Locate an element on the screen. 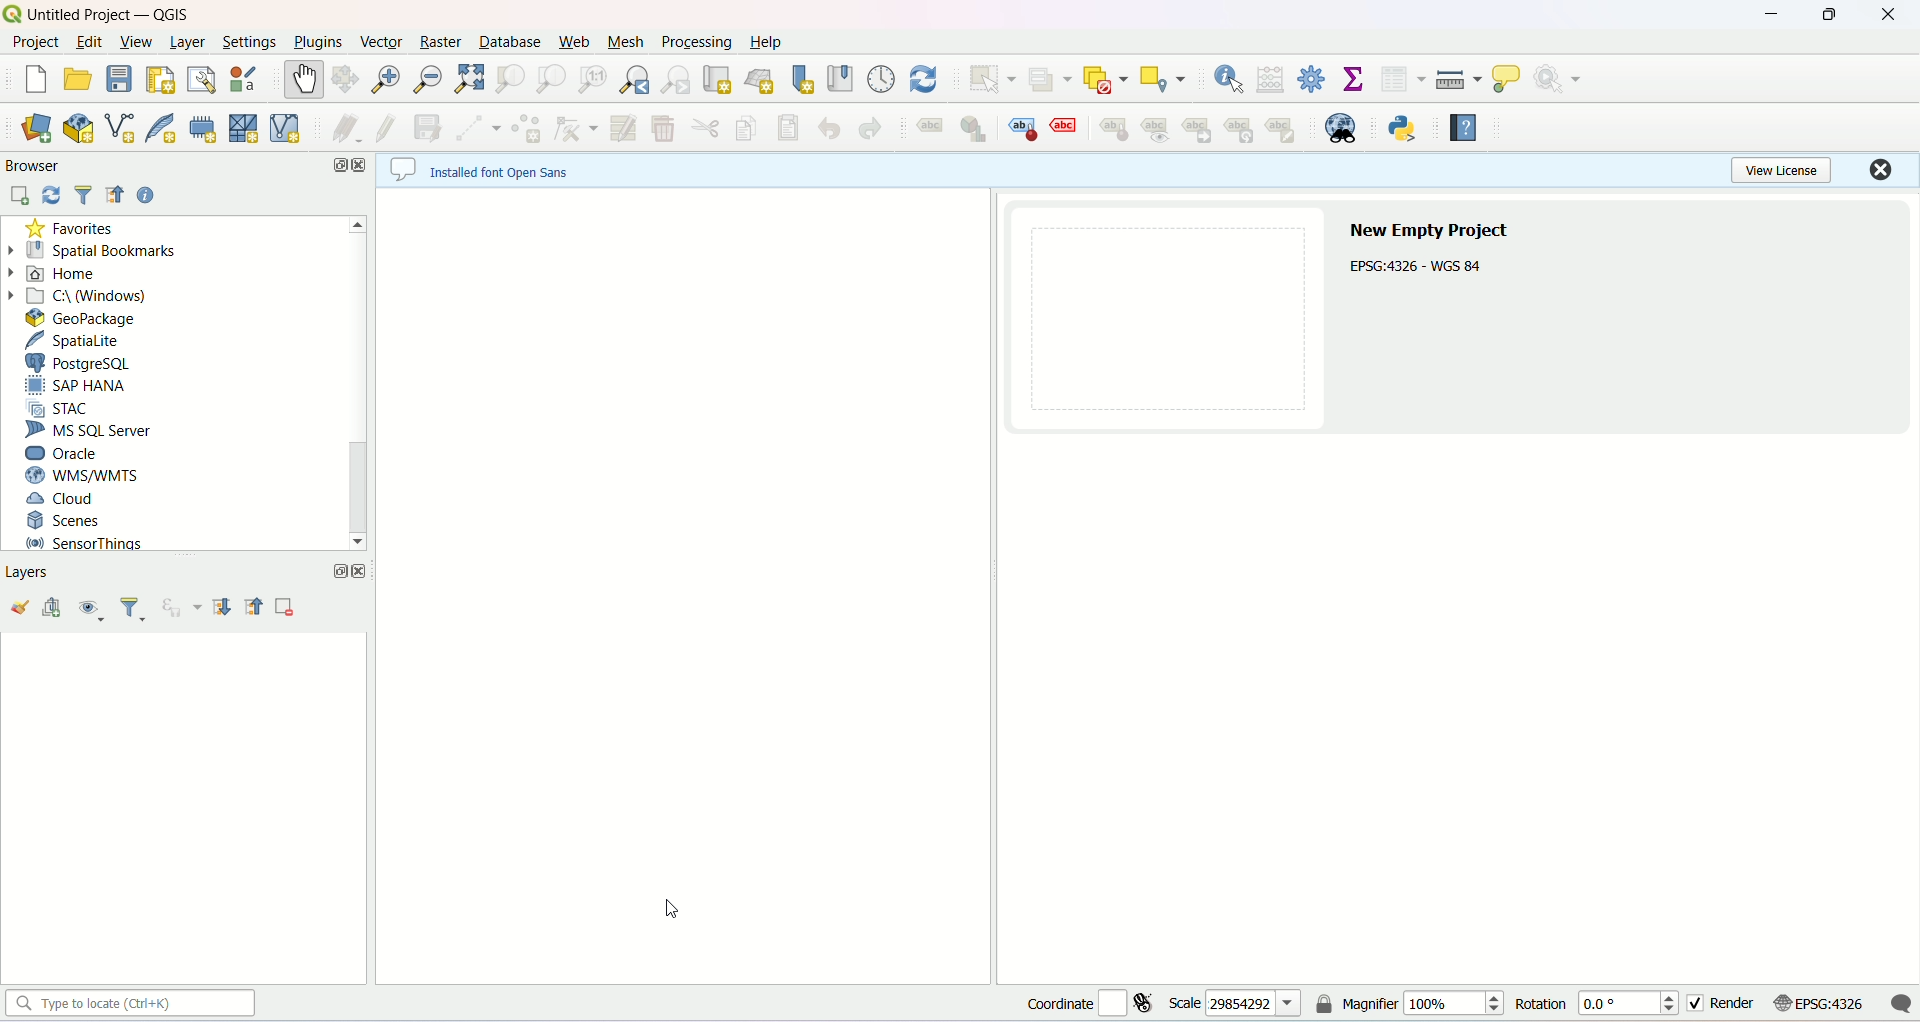  highlight pinned labels, diagrams and callouts is located at coordinates (1019, 126).